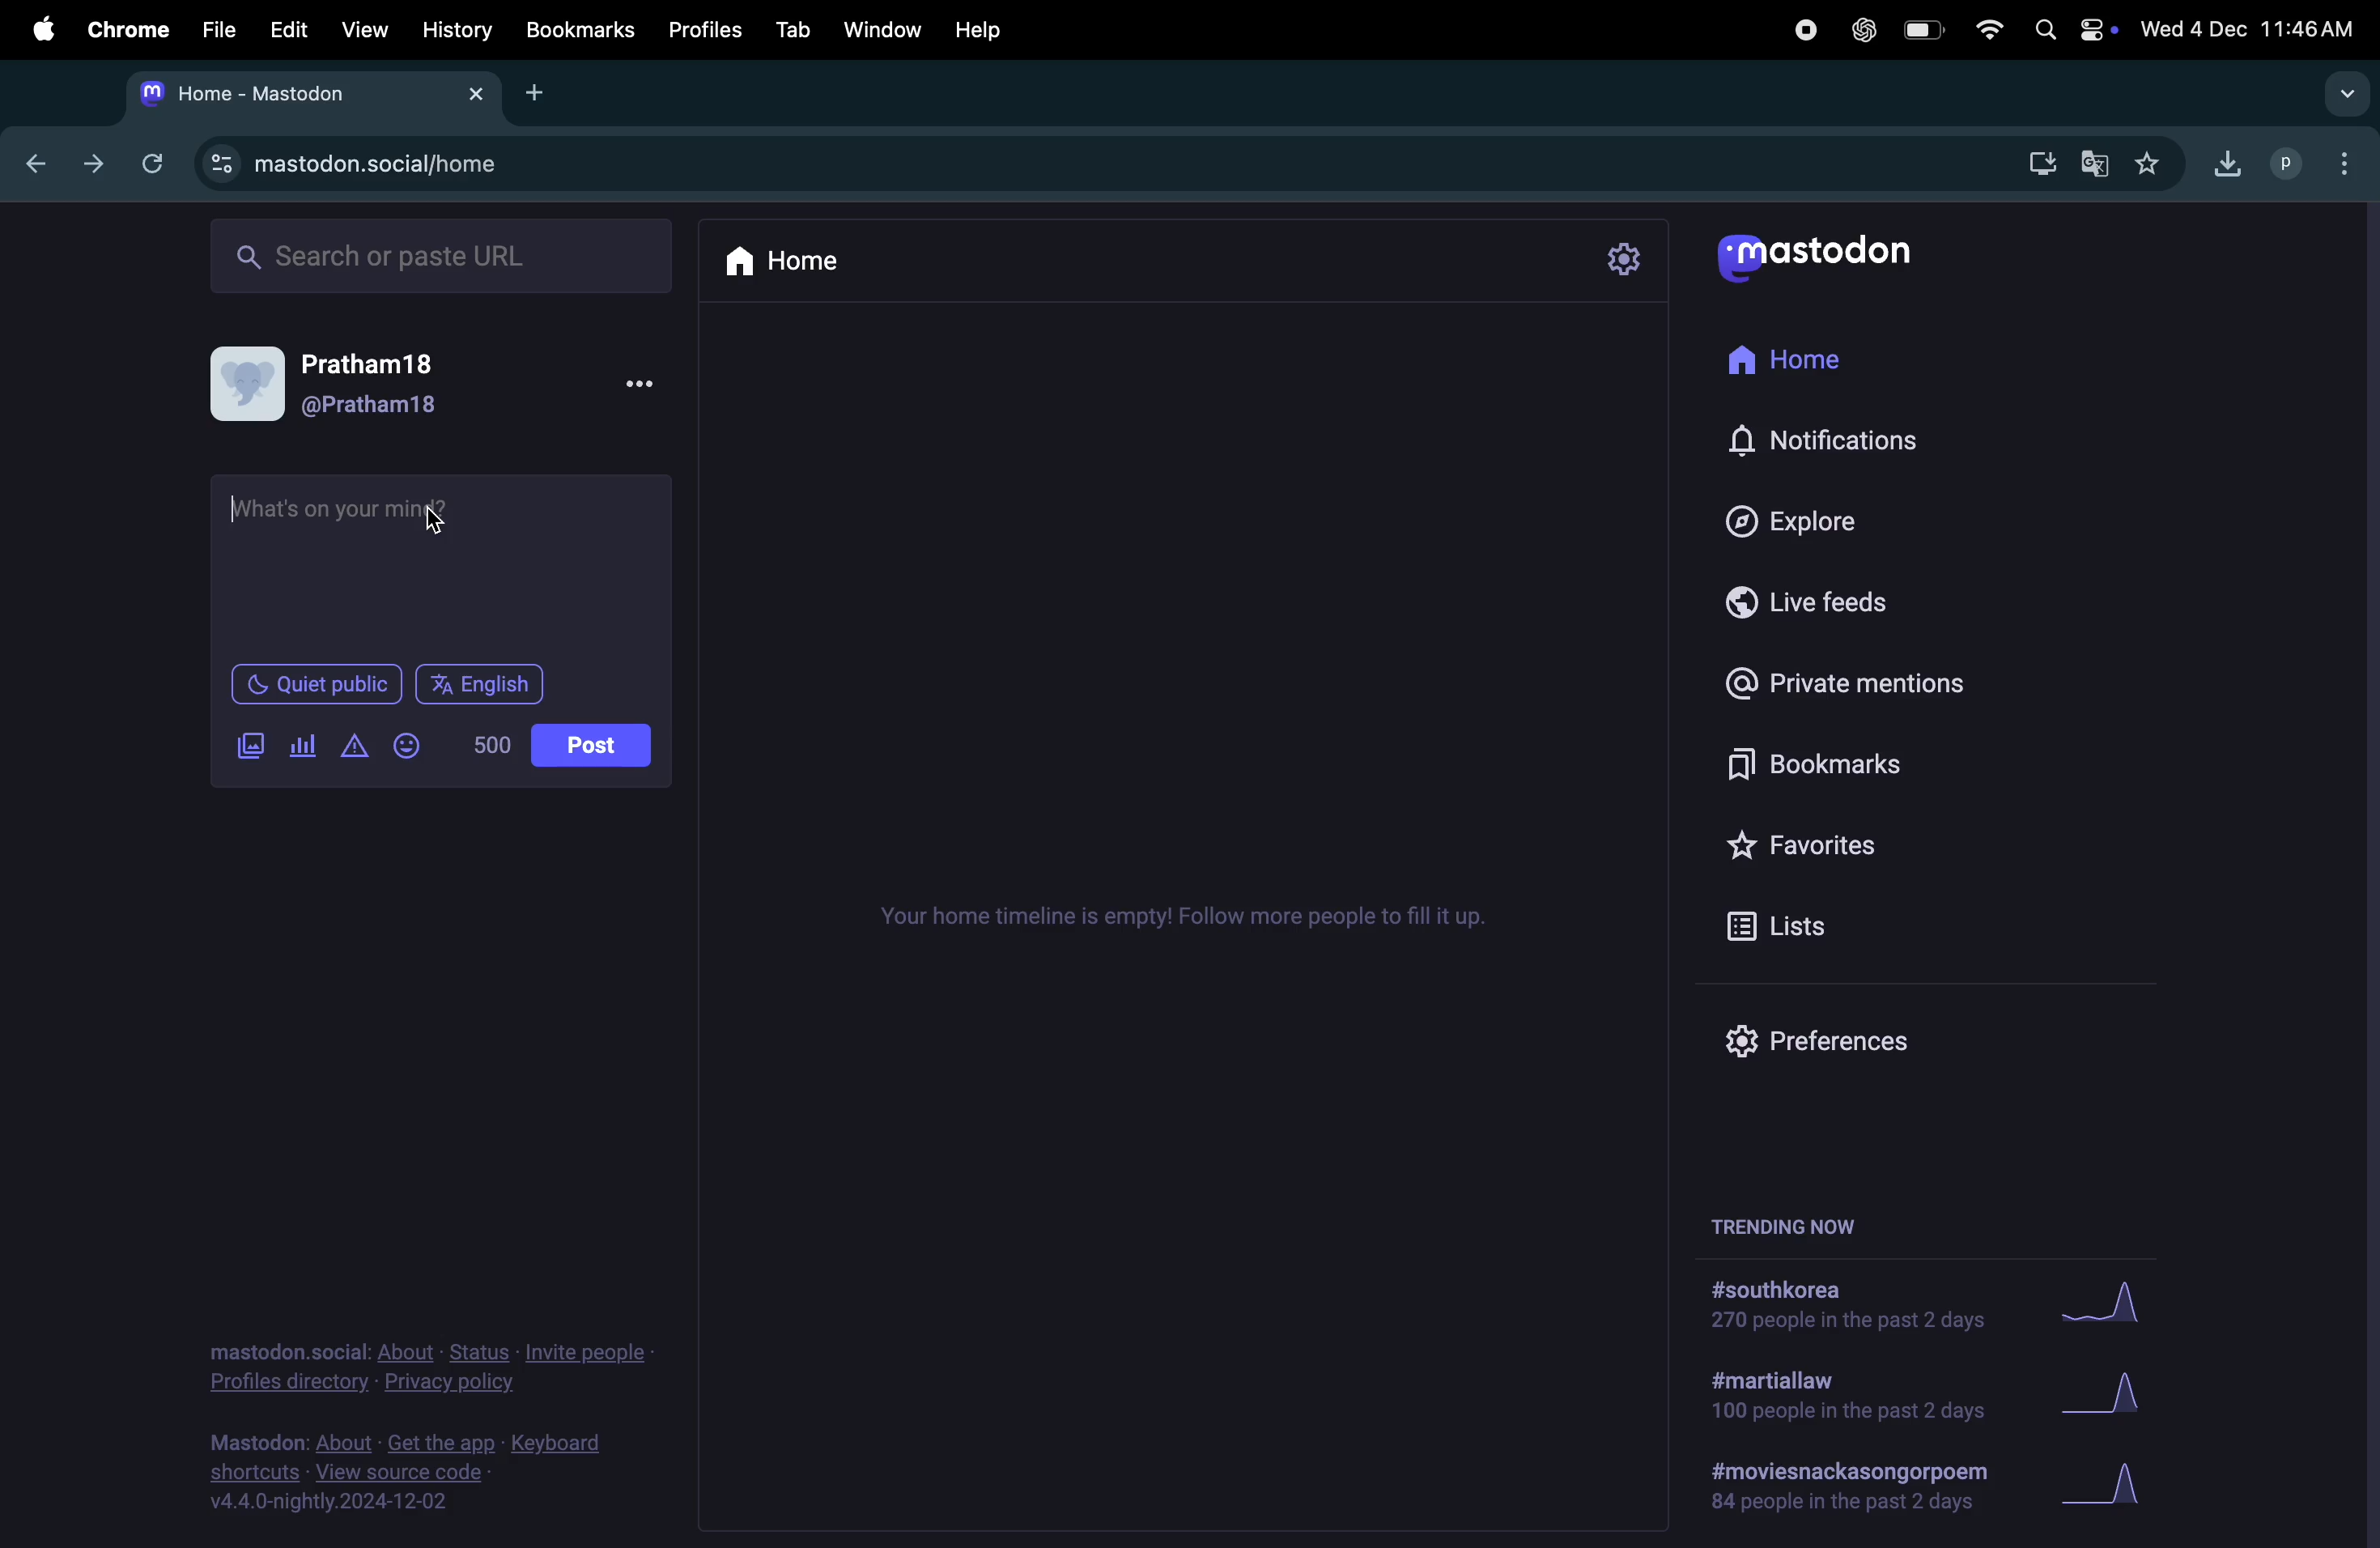 This screenshot has width=2380, height=1548. What do you see at coordinates (2070, 27) in the screenshot?
I see `apple widgets` at bounding box center [2070, 27].